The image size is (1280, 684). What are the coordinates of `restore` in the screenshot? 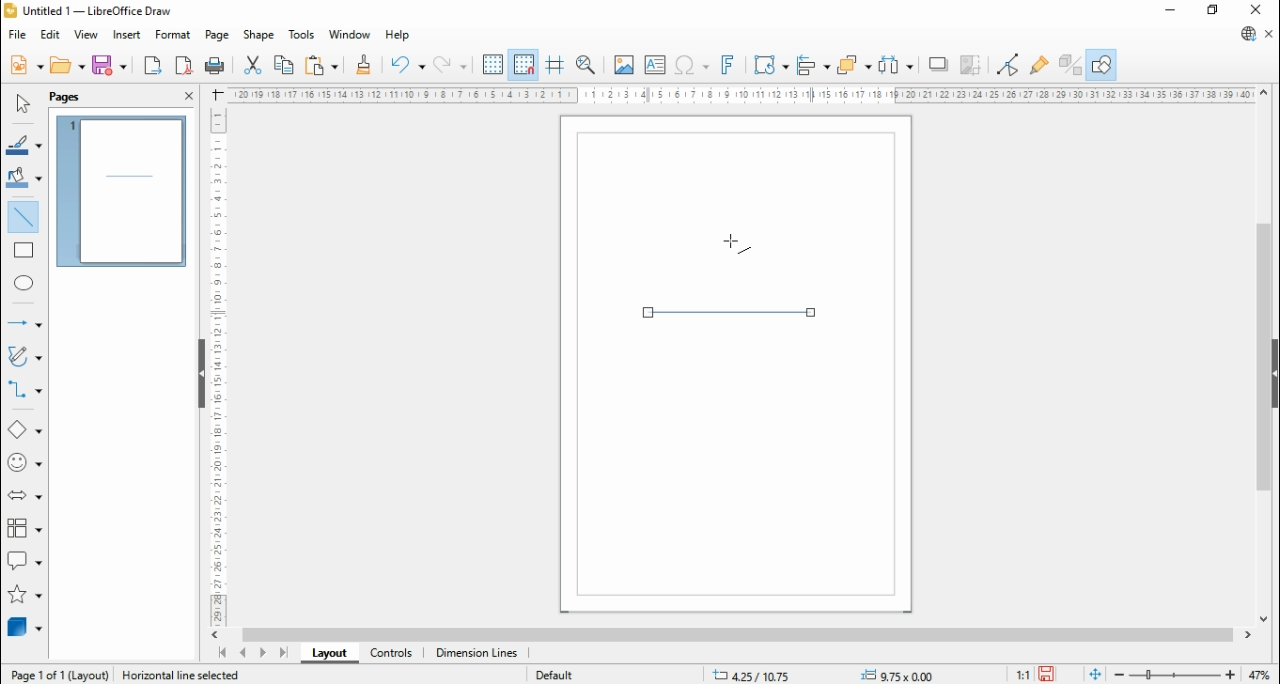 It's located at (1214, 11).